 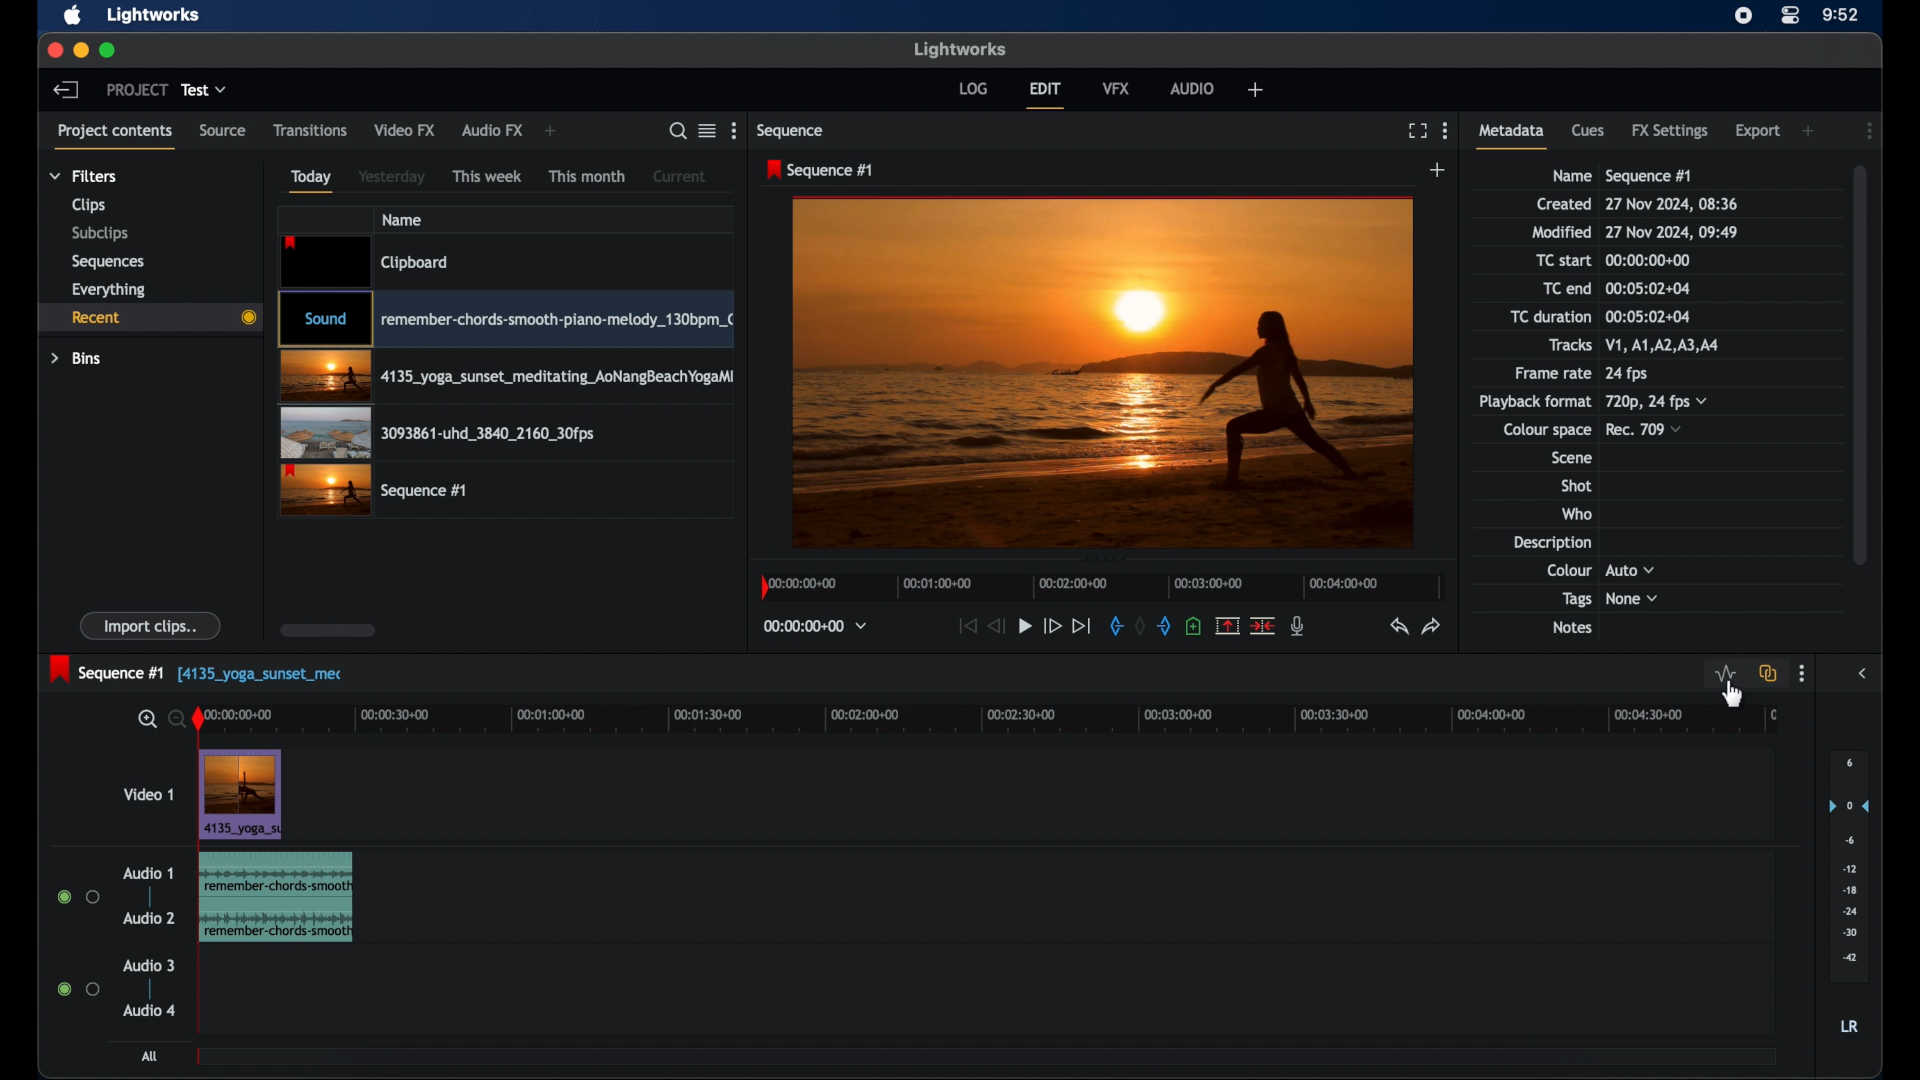 What do you see at coordinates (1841, 13) in the screenshot?
I see `time` at bounding box center [1841, 13].